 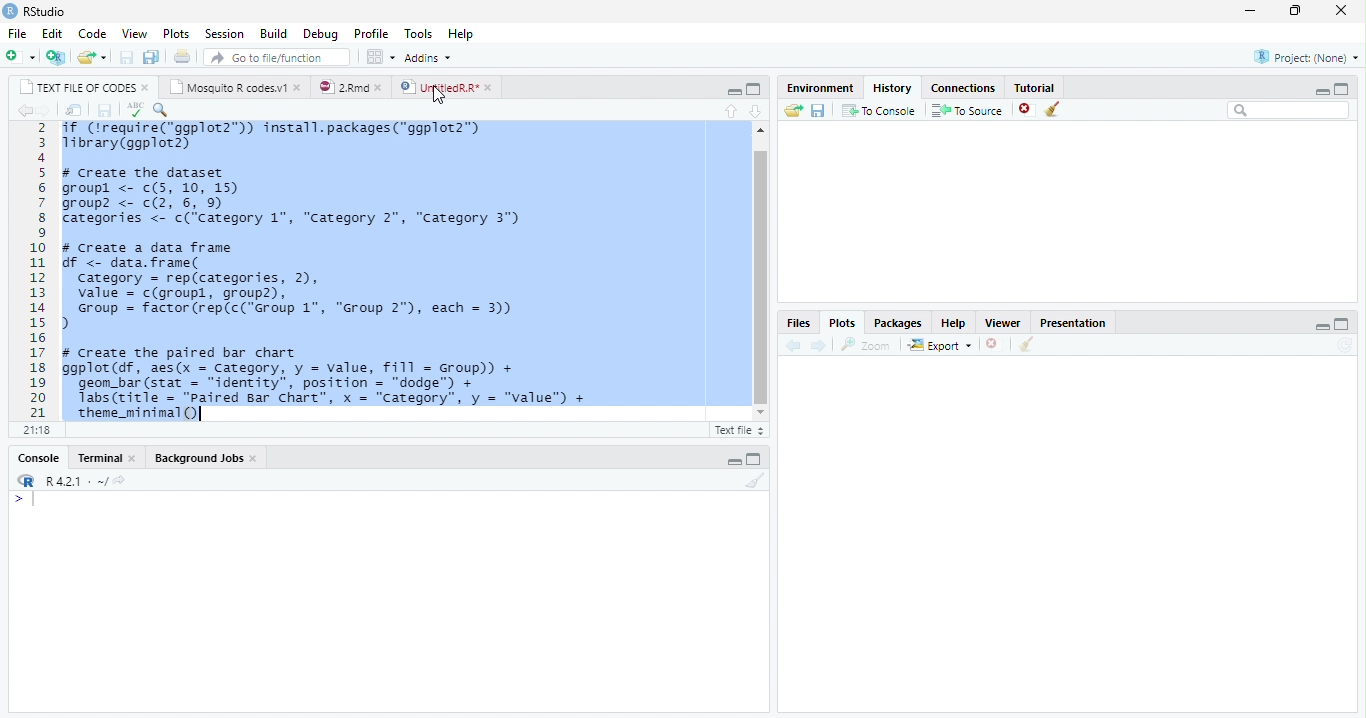 I want to click on plots, so click(x=174, y=32).